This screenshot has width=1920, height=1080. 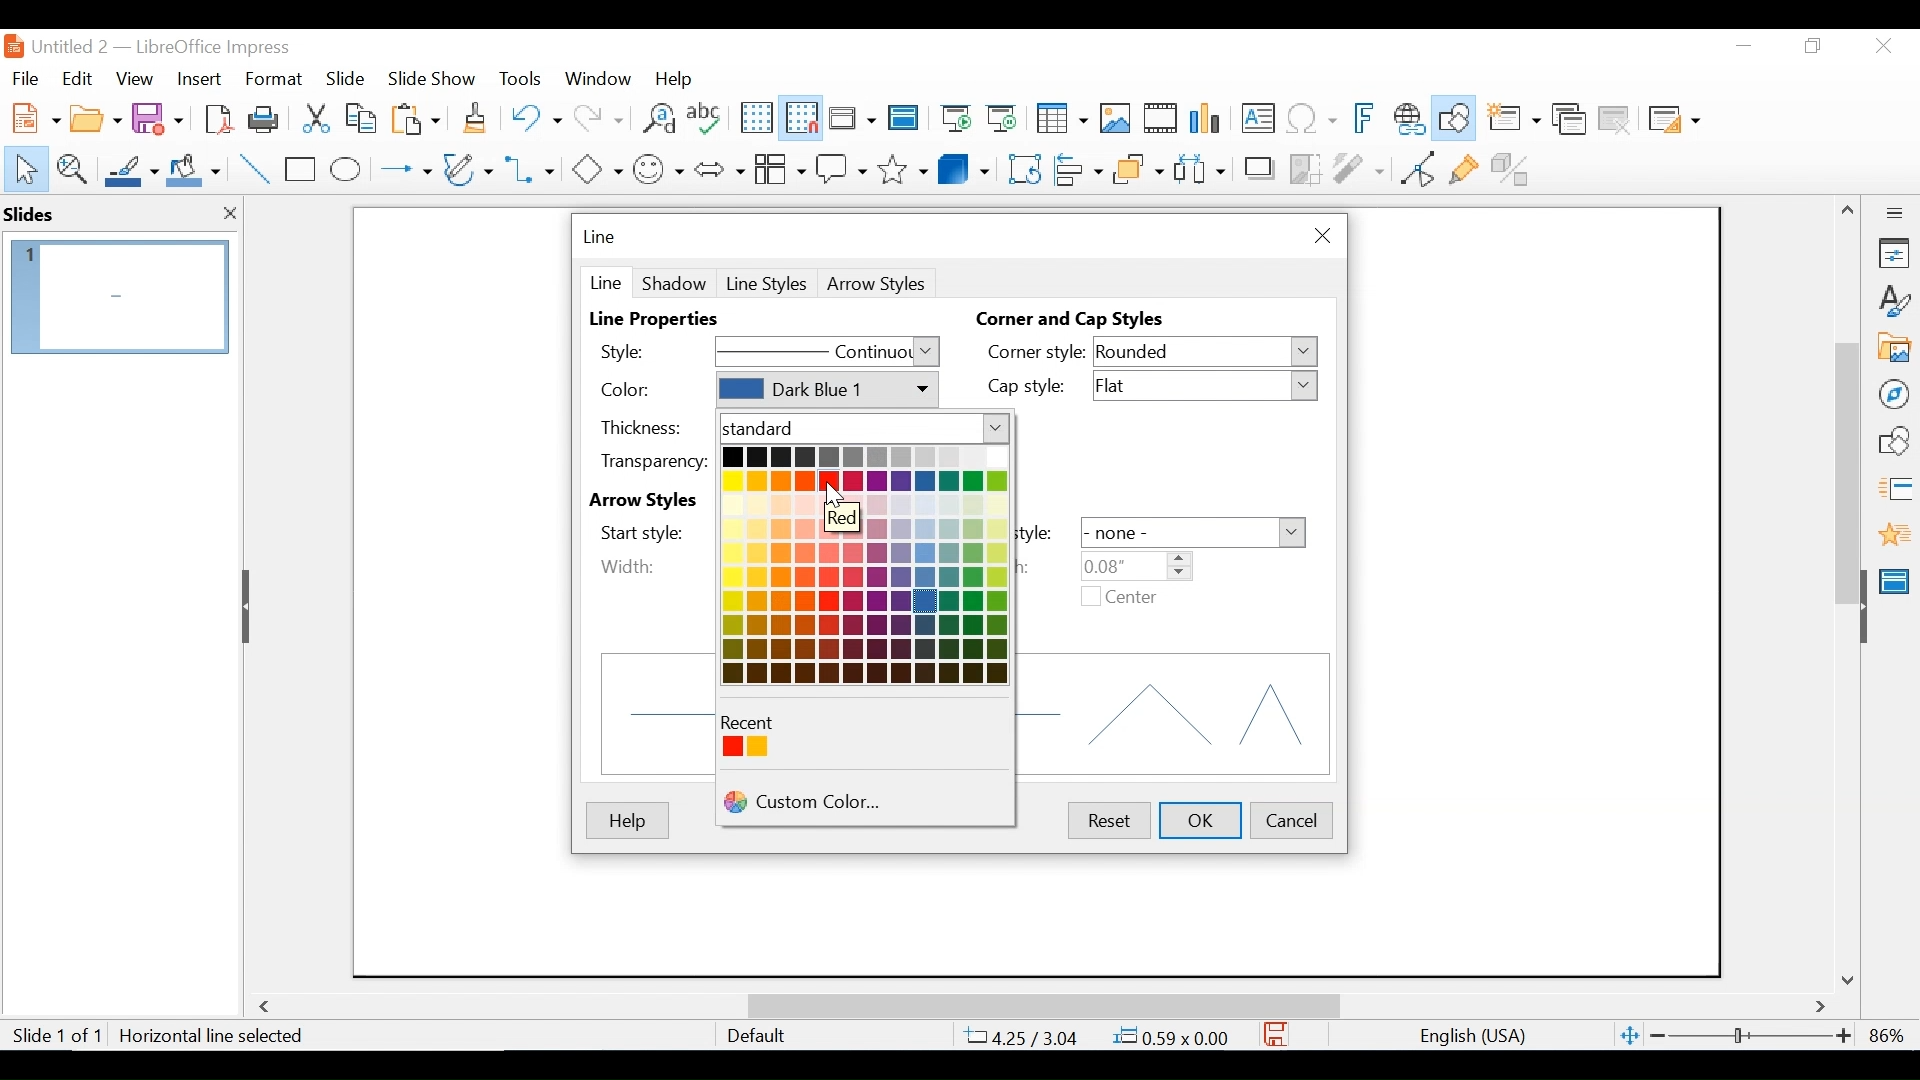 I want to click on Scroll Right, so click(x=1821, y=1008).